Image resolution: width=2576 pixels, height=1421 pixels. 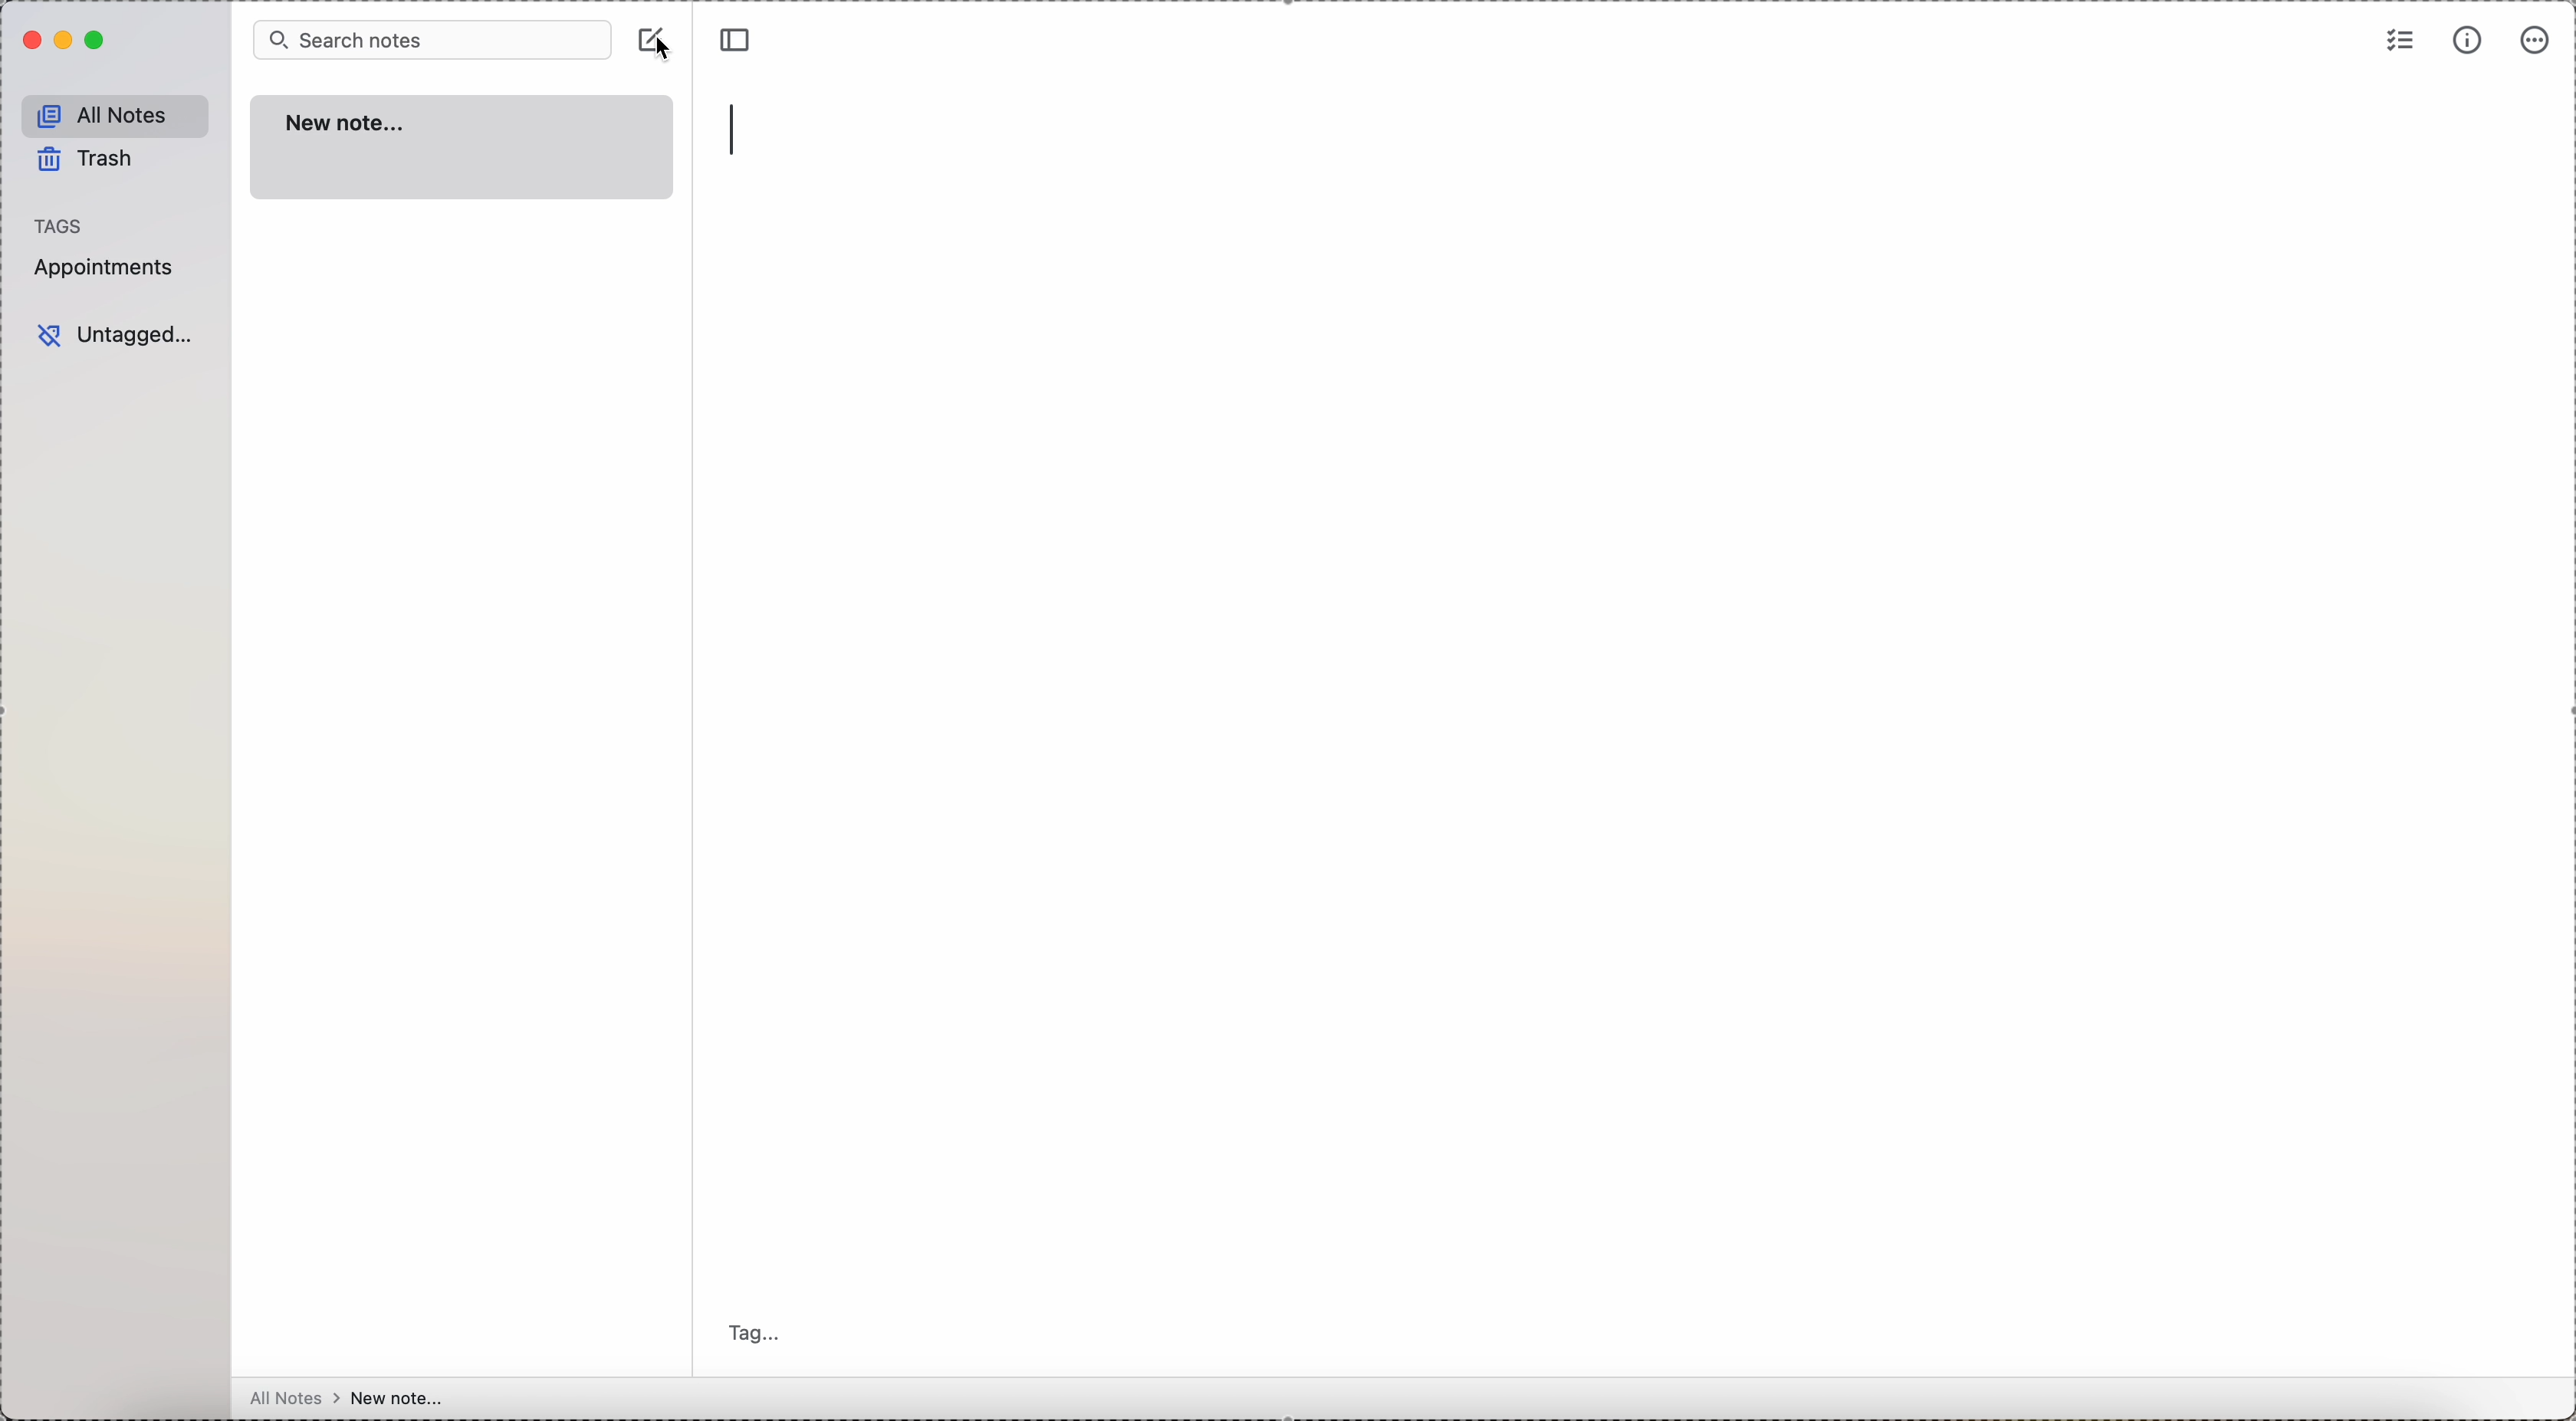 What do you see at coordinates (60, 40) in the screenshot?
I see `minimize` at bounding box center [60, 40].